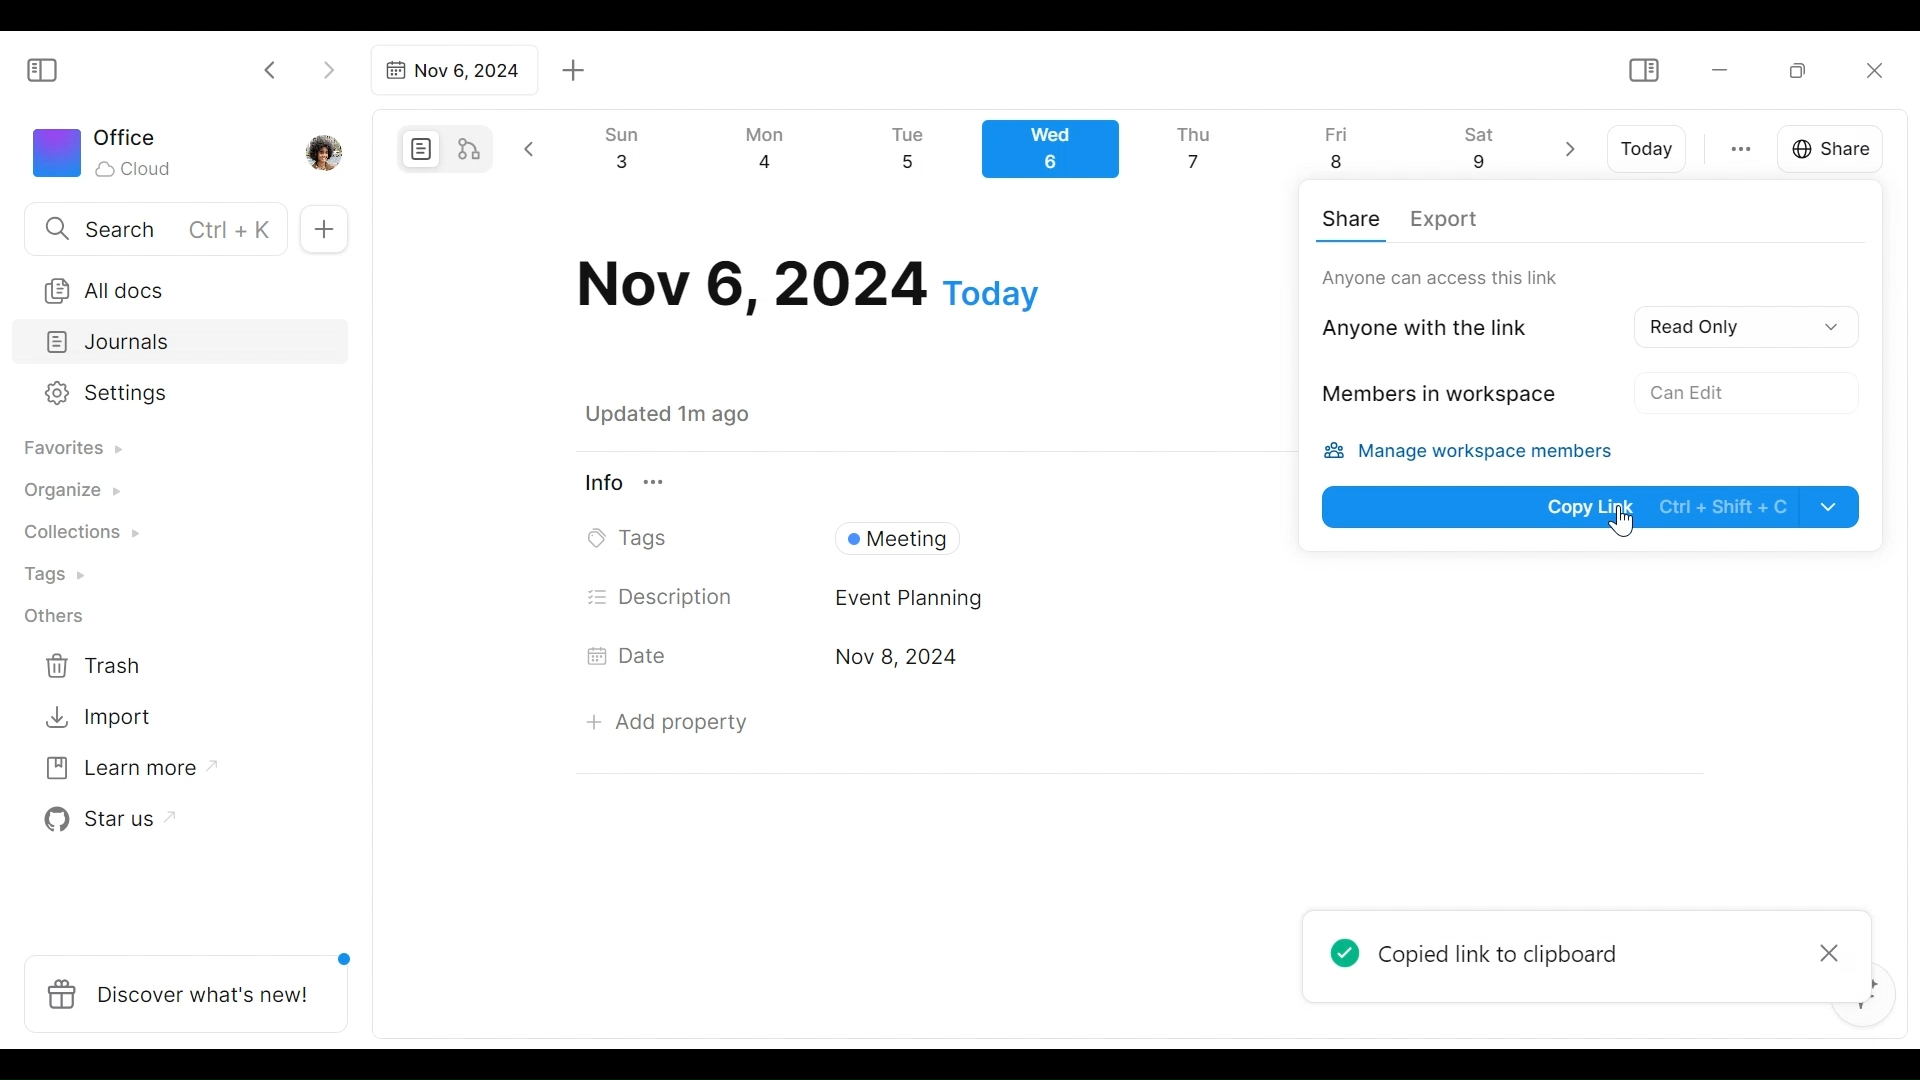 The width and height of the screenshot is (1920, 1080). I want to click on Search, so click(153, 228).